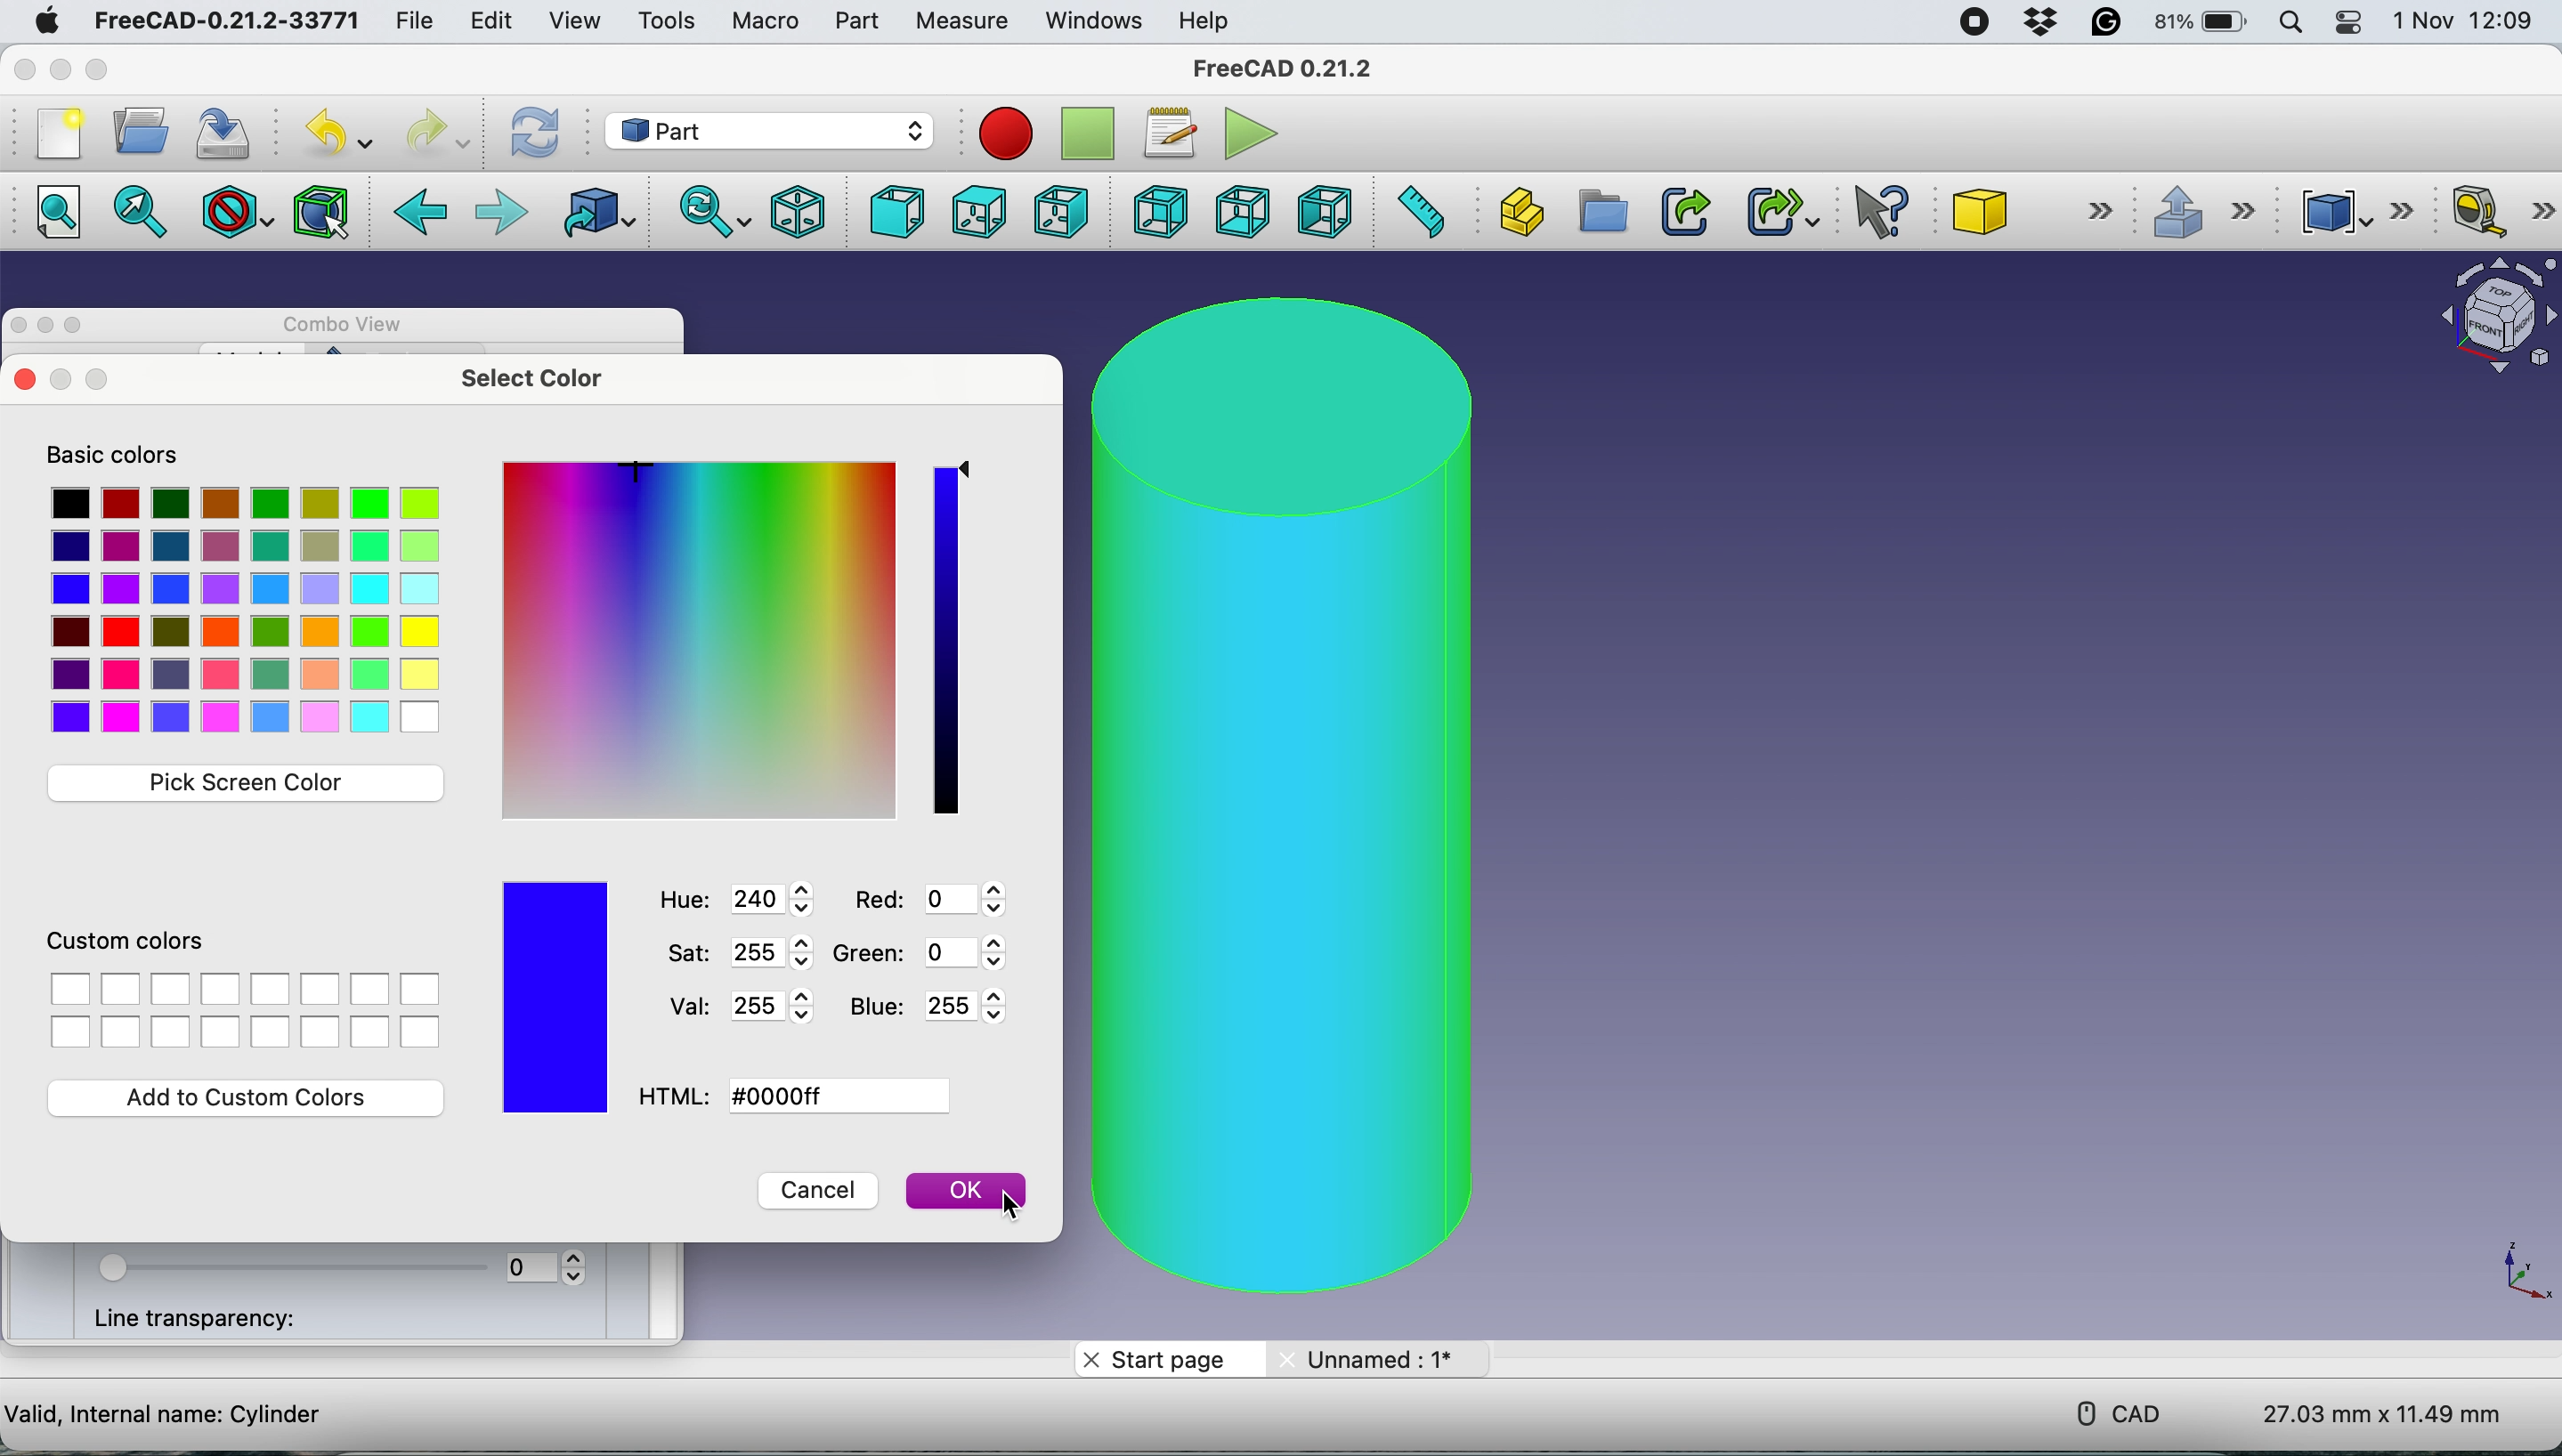  Describe the element at coordinates (49, 22) in the screenshot. I see `system logo` at that location.